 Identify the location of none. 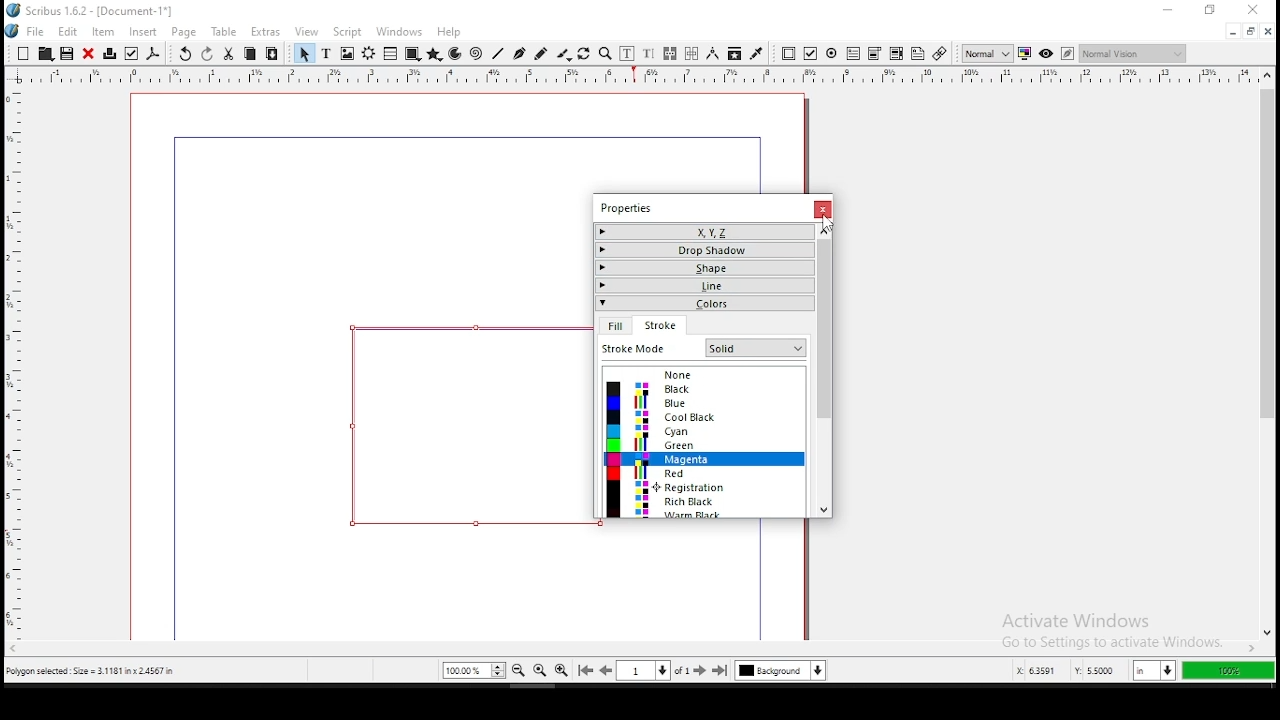
(705, 373).